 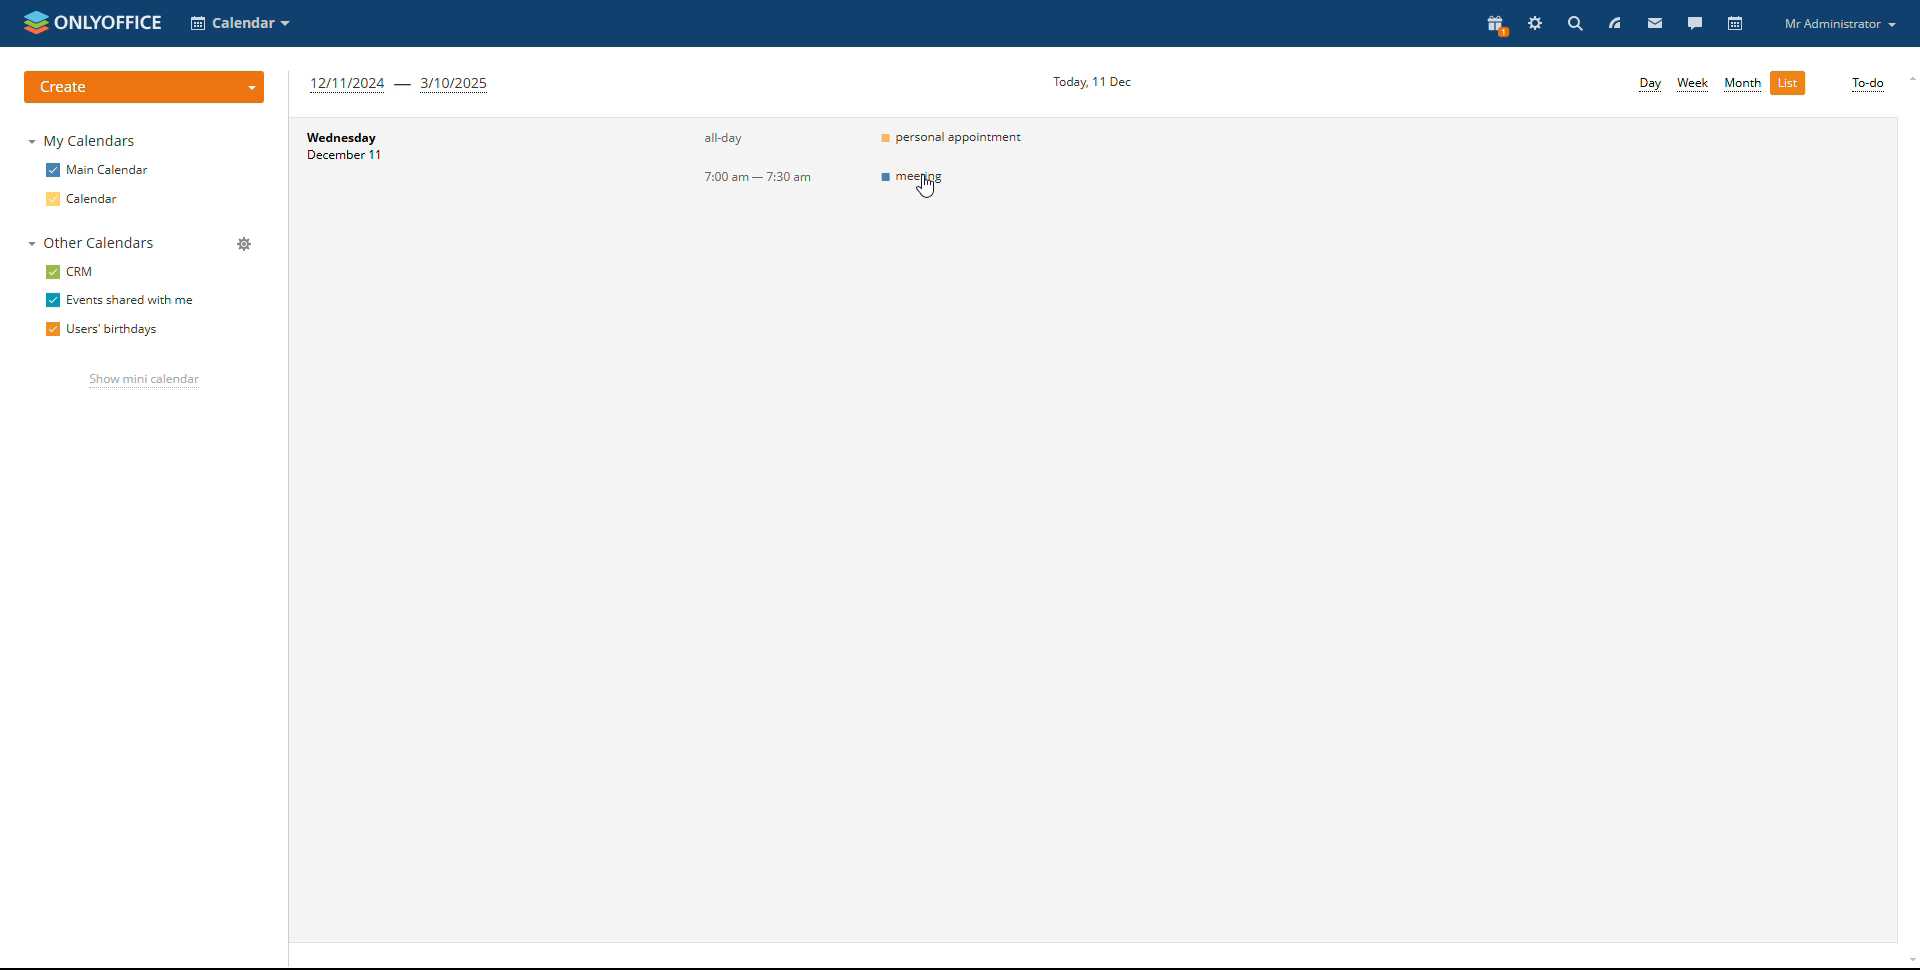 What do you see at coordinates (953, 137) in the screenshot?
I see `events` at bounding box center [953, 137].